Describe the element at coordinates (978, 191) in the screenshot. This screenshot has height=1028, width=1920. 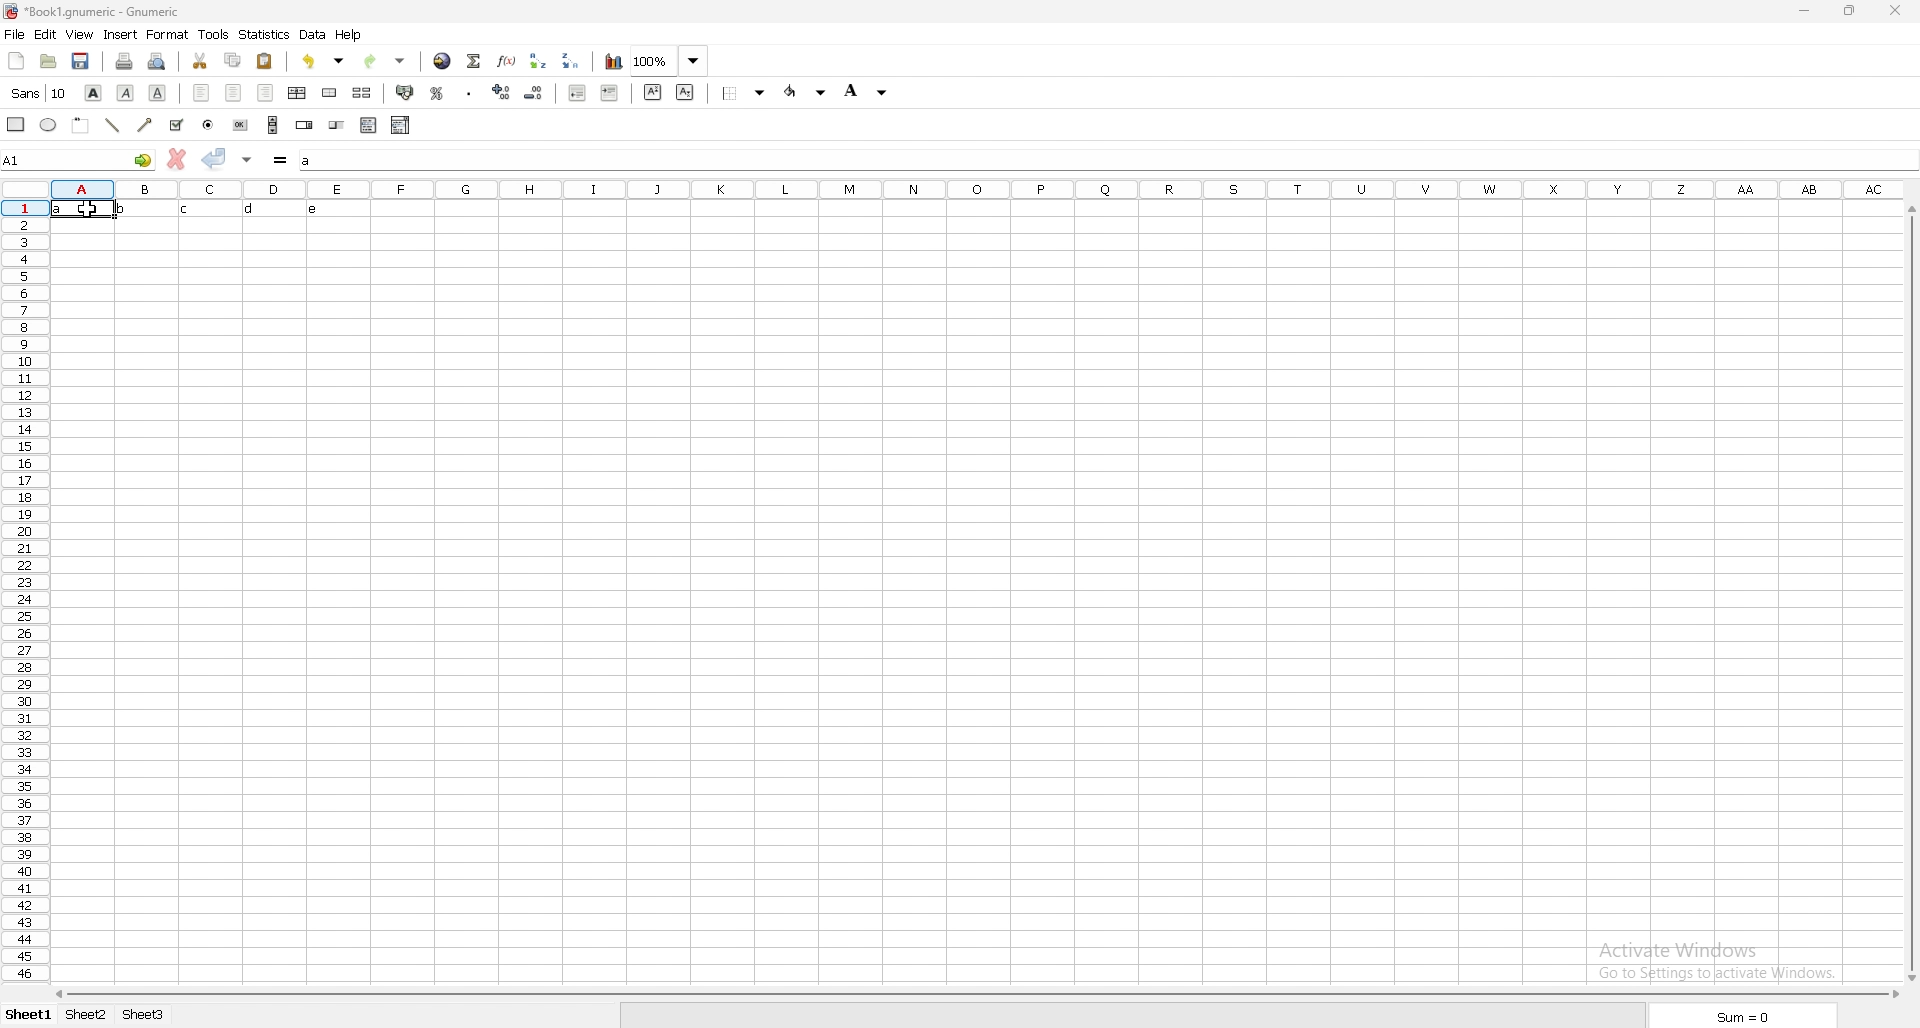
I see `column` at that location.